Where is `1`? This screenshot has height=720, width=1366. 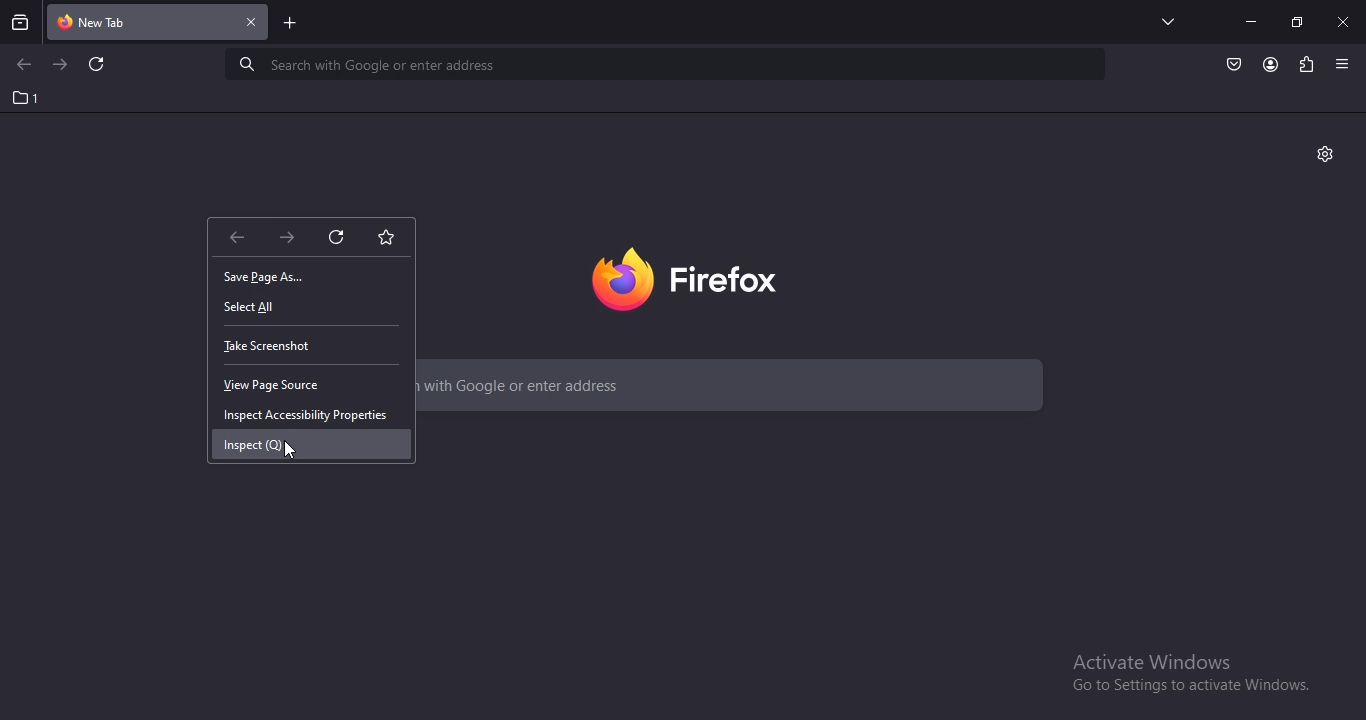 1 is located at coordinates (27, 98).